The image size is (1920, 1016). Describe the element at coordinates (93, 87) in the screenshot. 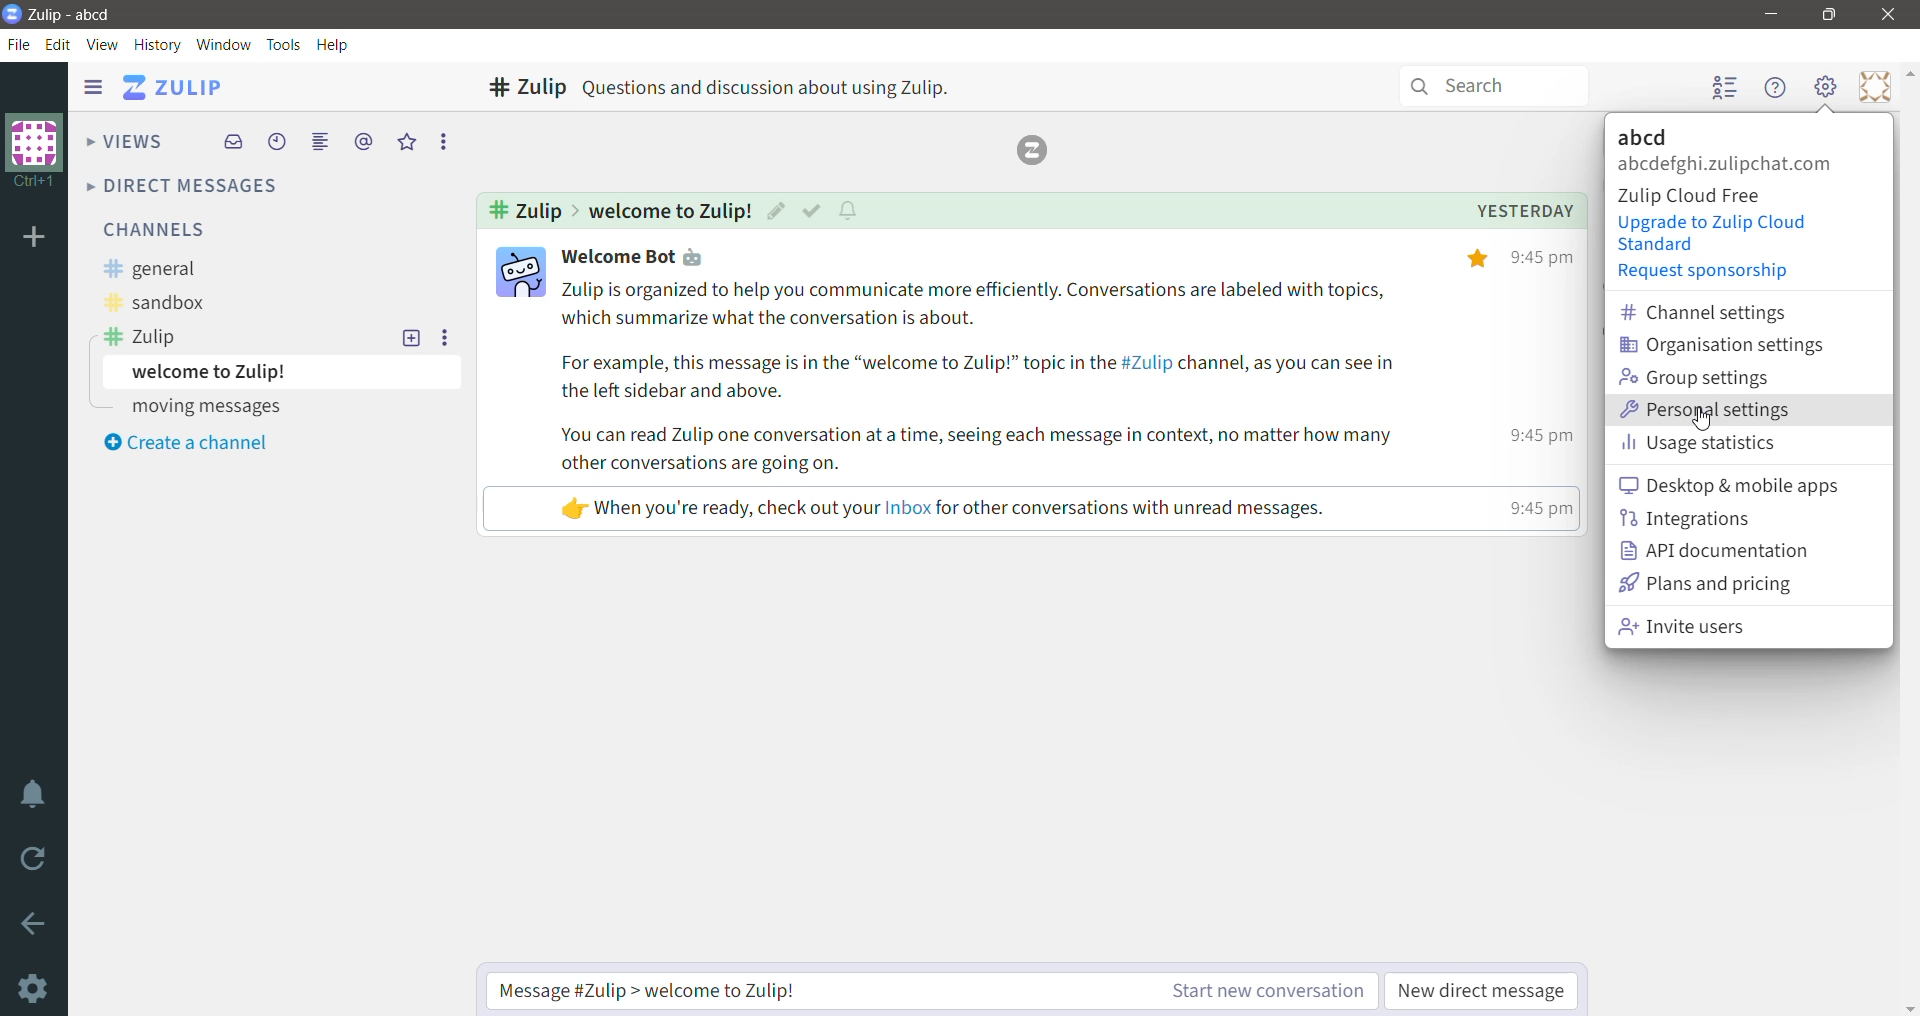

I see `Show/Hide left sidebar` at that location.